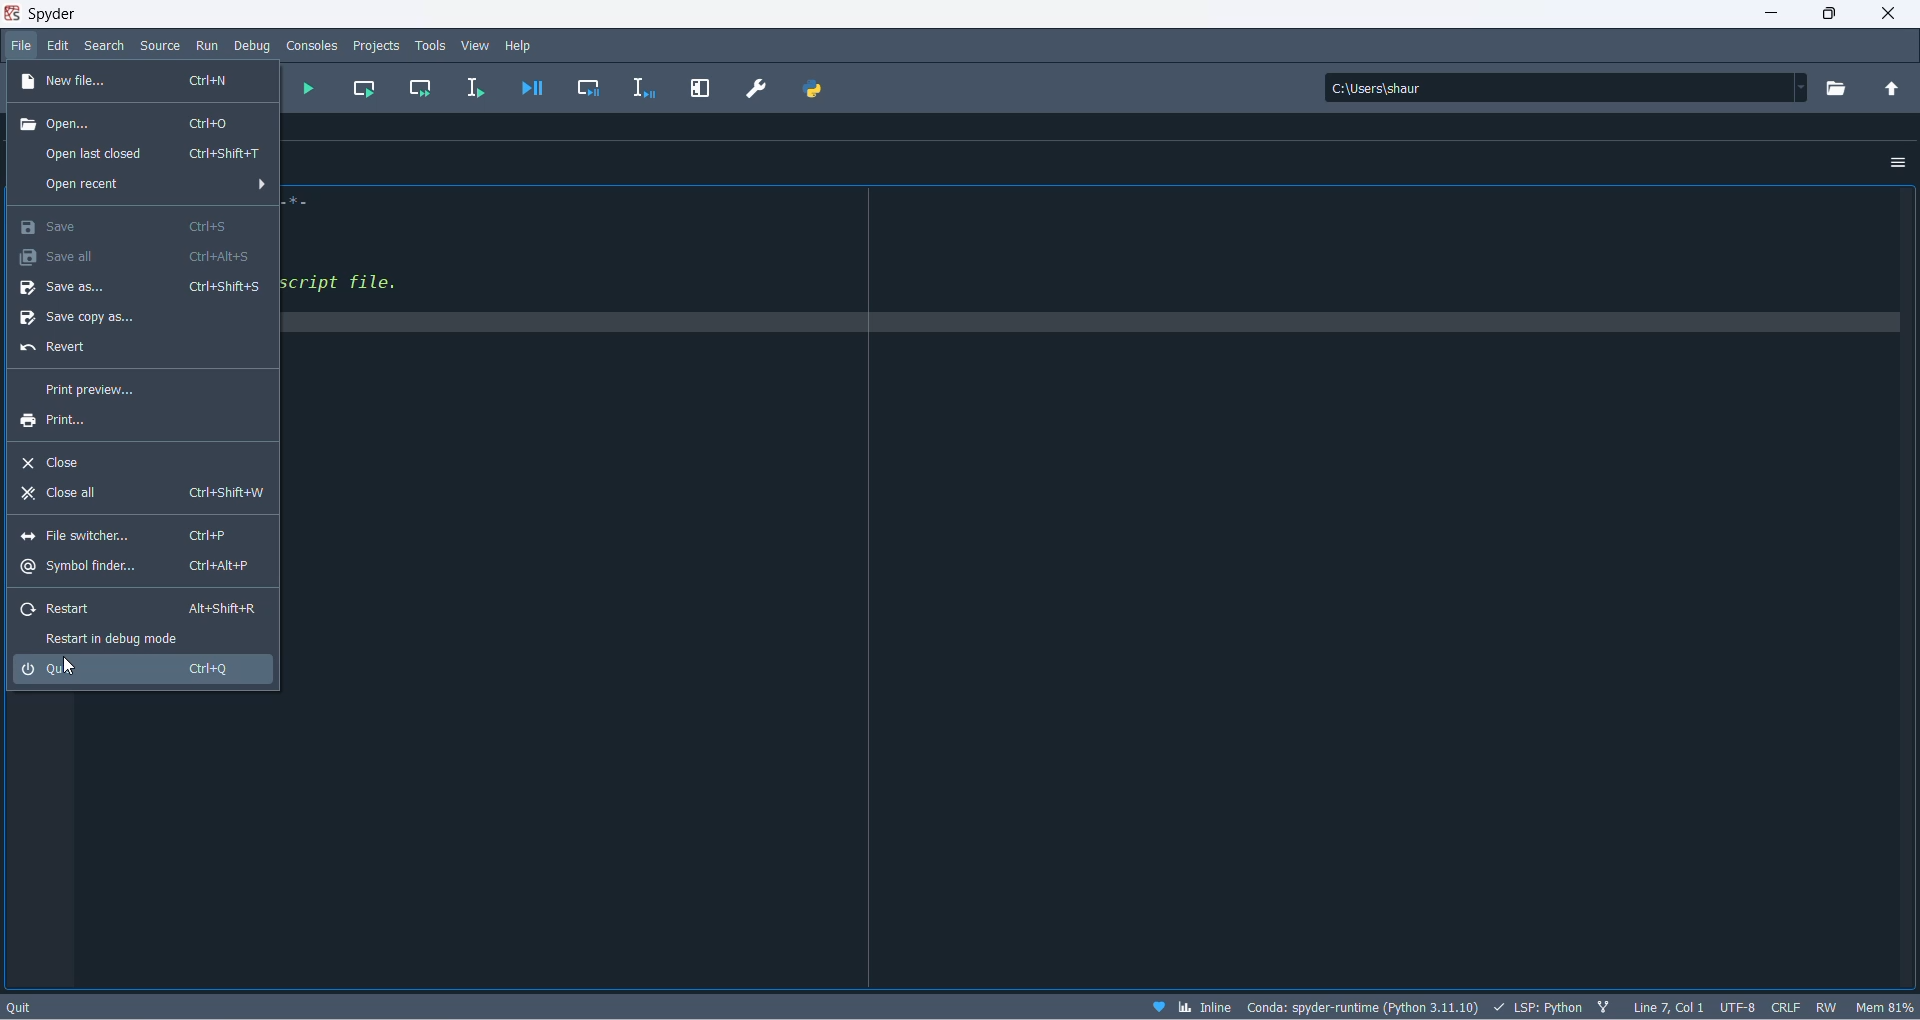 The image size is (1920, 1020). Describe the element at coordinates (424, 90) in the screenshot. I see `run current cell` at that location.